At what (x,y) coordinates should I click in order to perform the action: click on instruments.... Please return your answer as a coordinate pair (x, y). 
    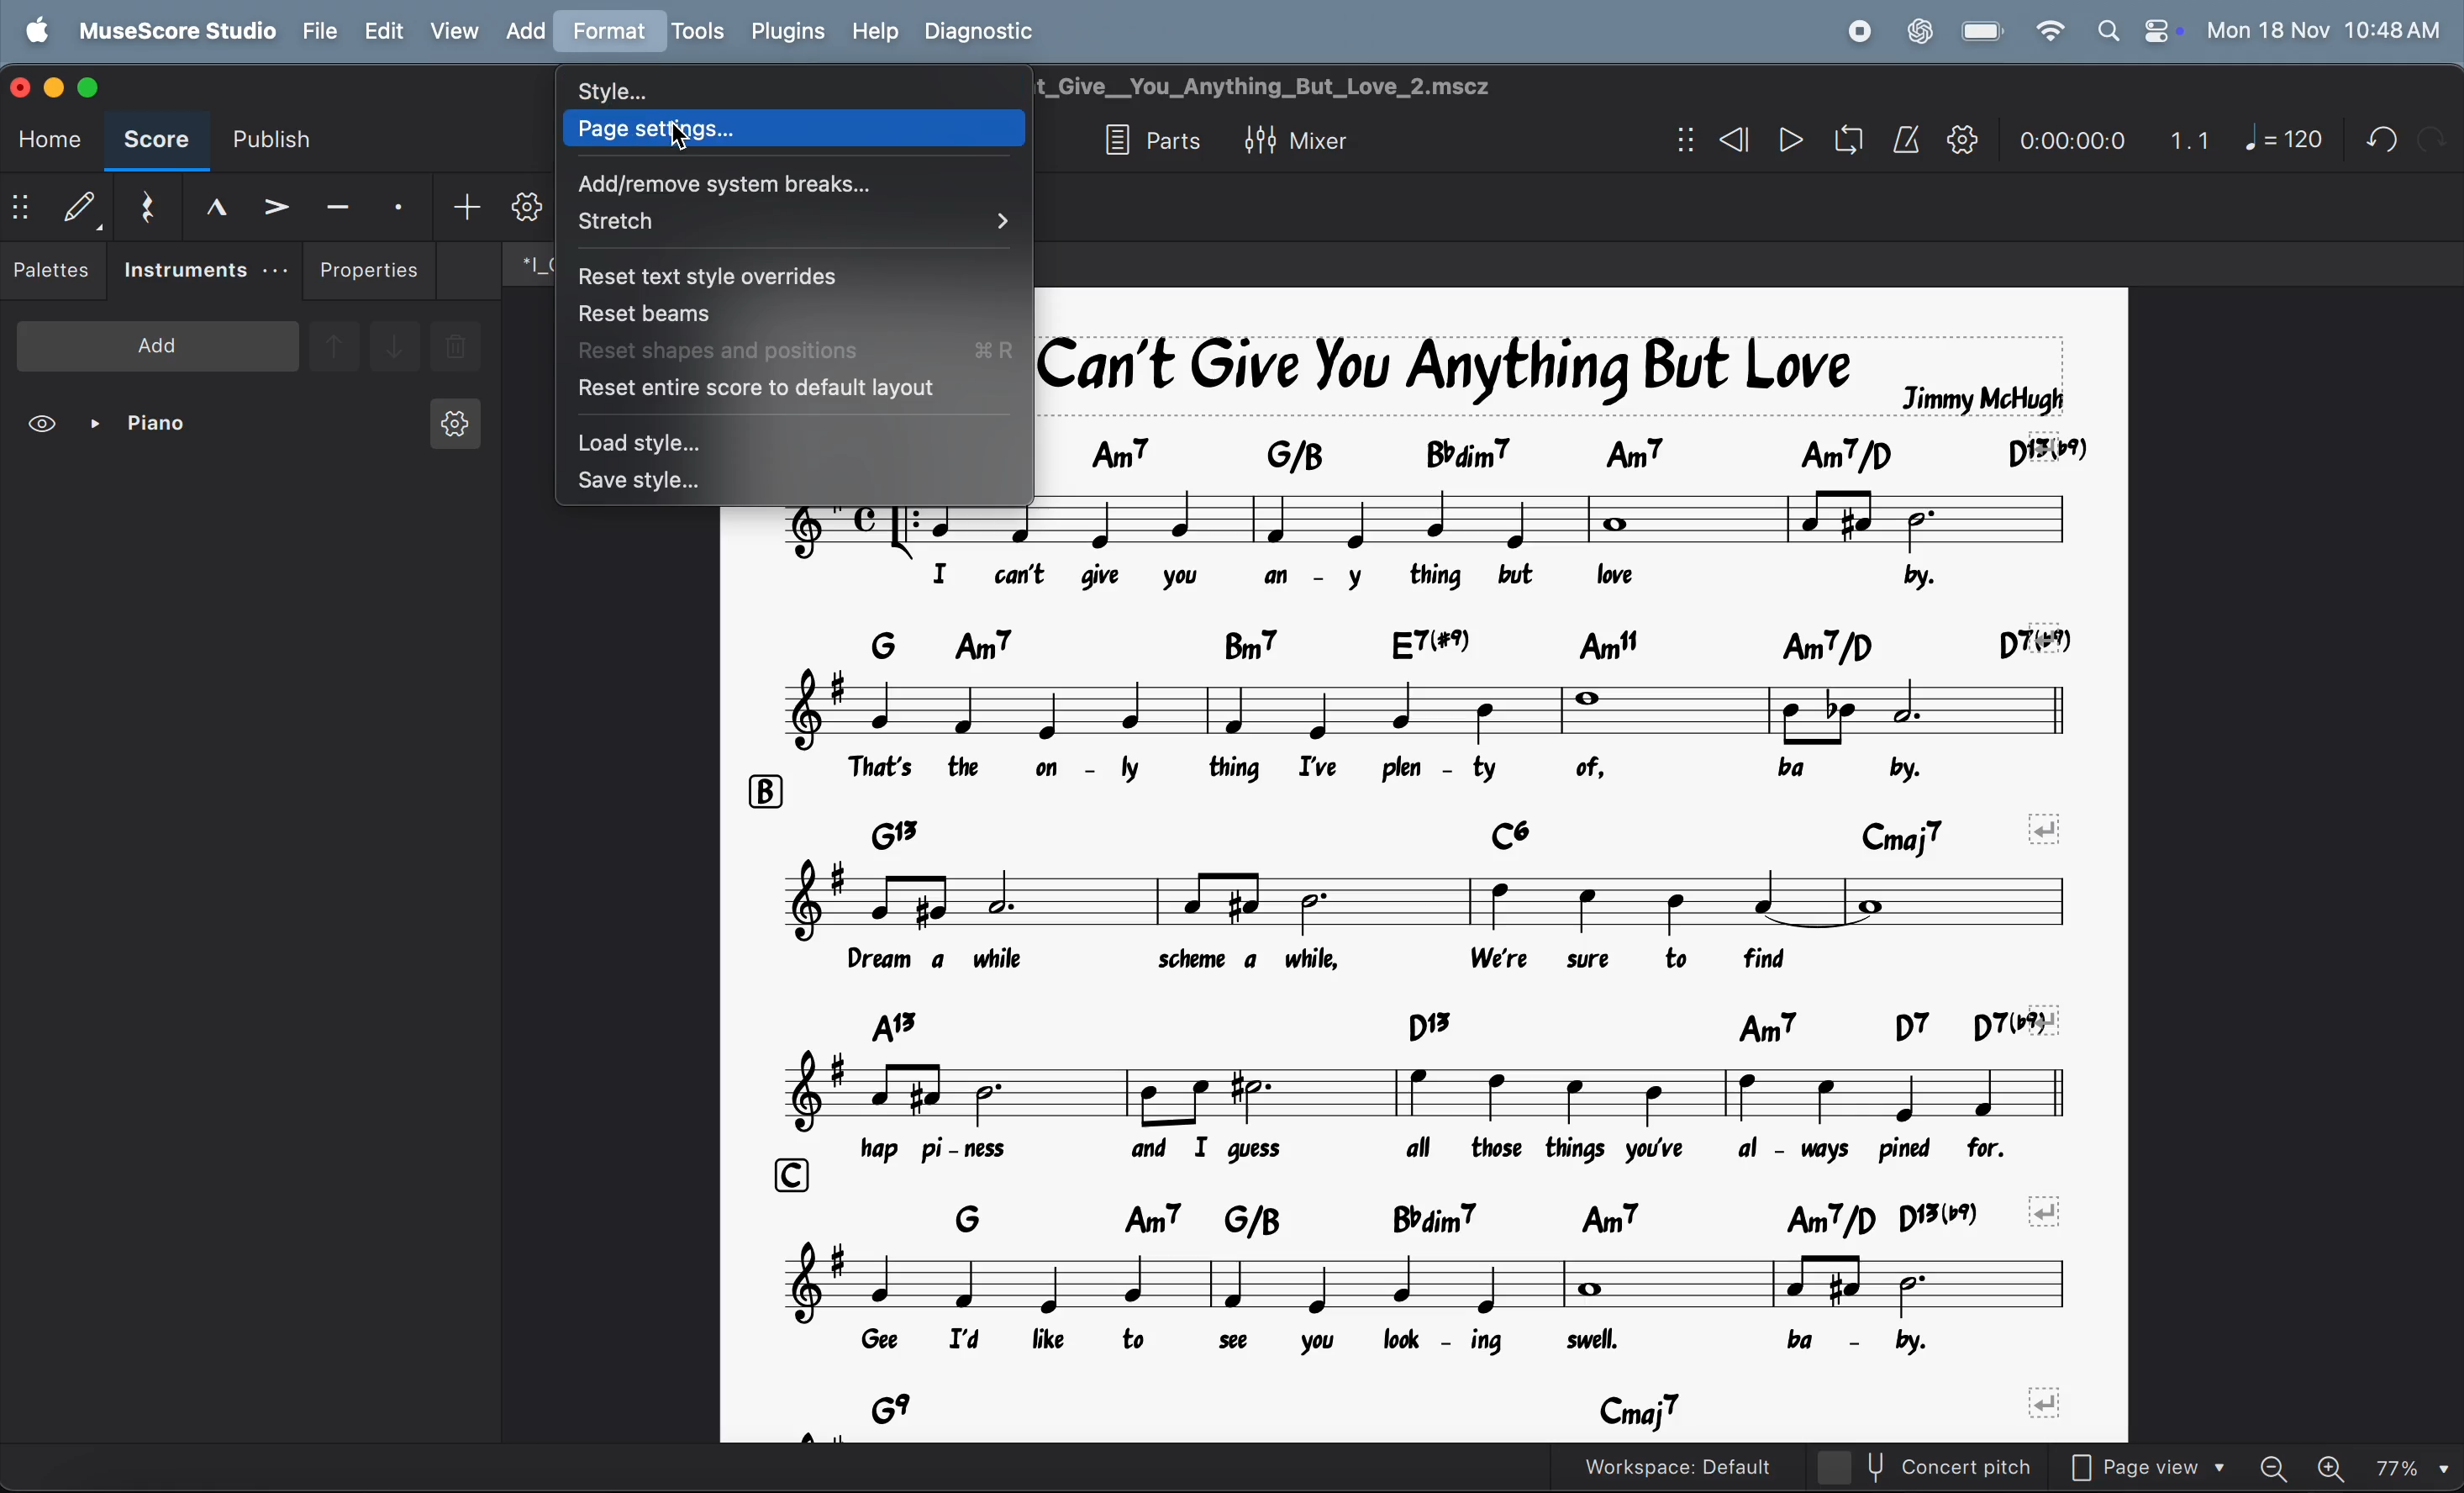
    Looking at the image, I should click on (204, 271).